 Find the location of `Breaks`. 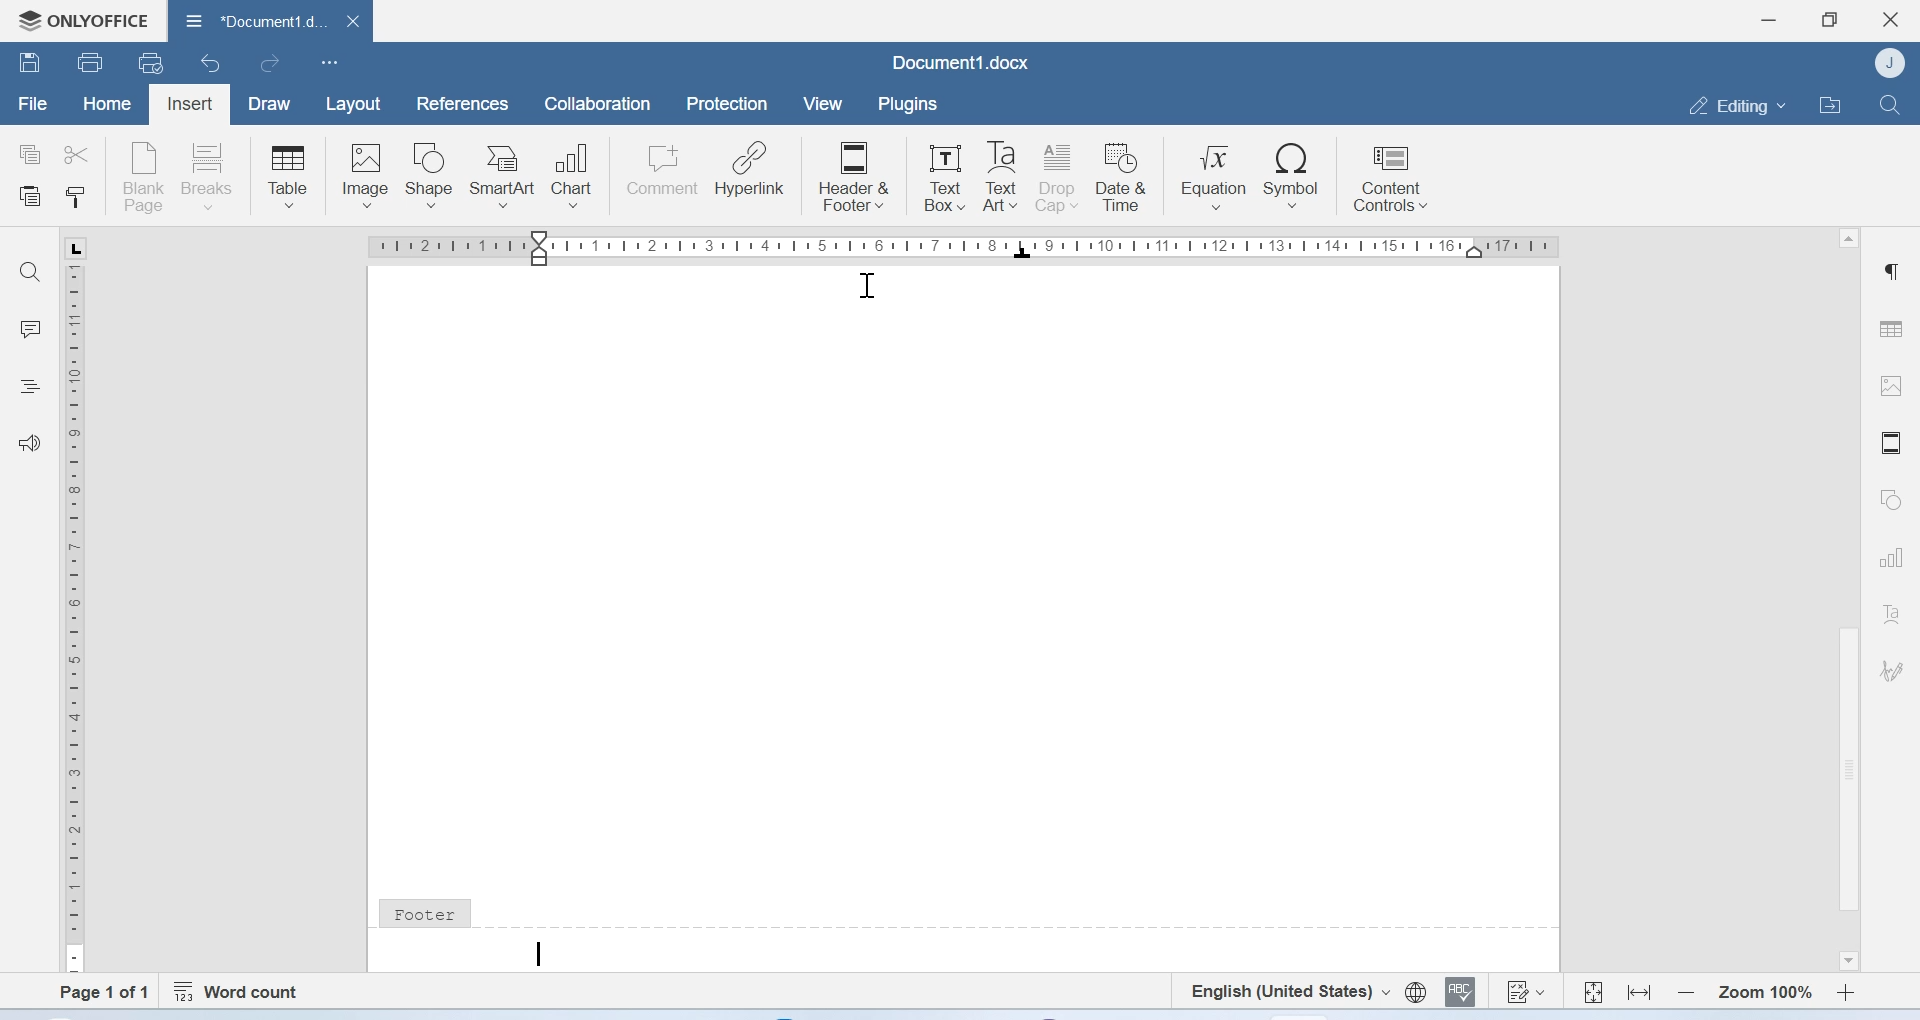

Breaks is located at coordinates (213, 175).